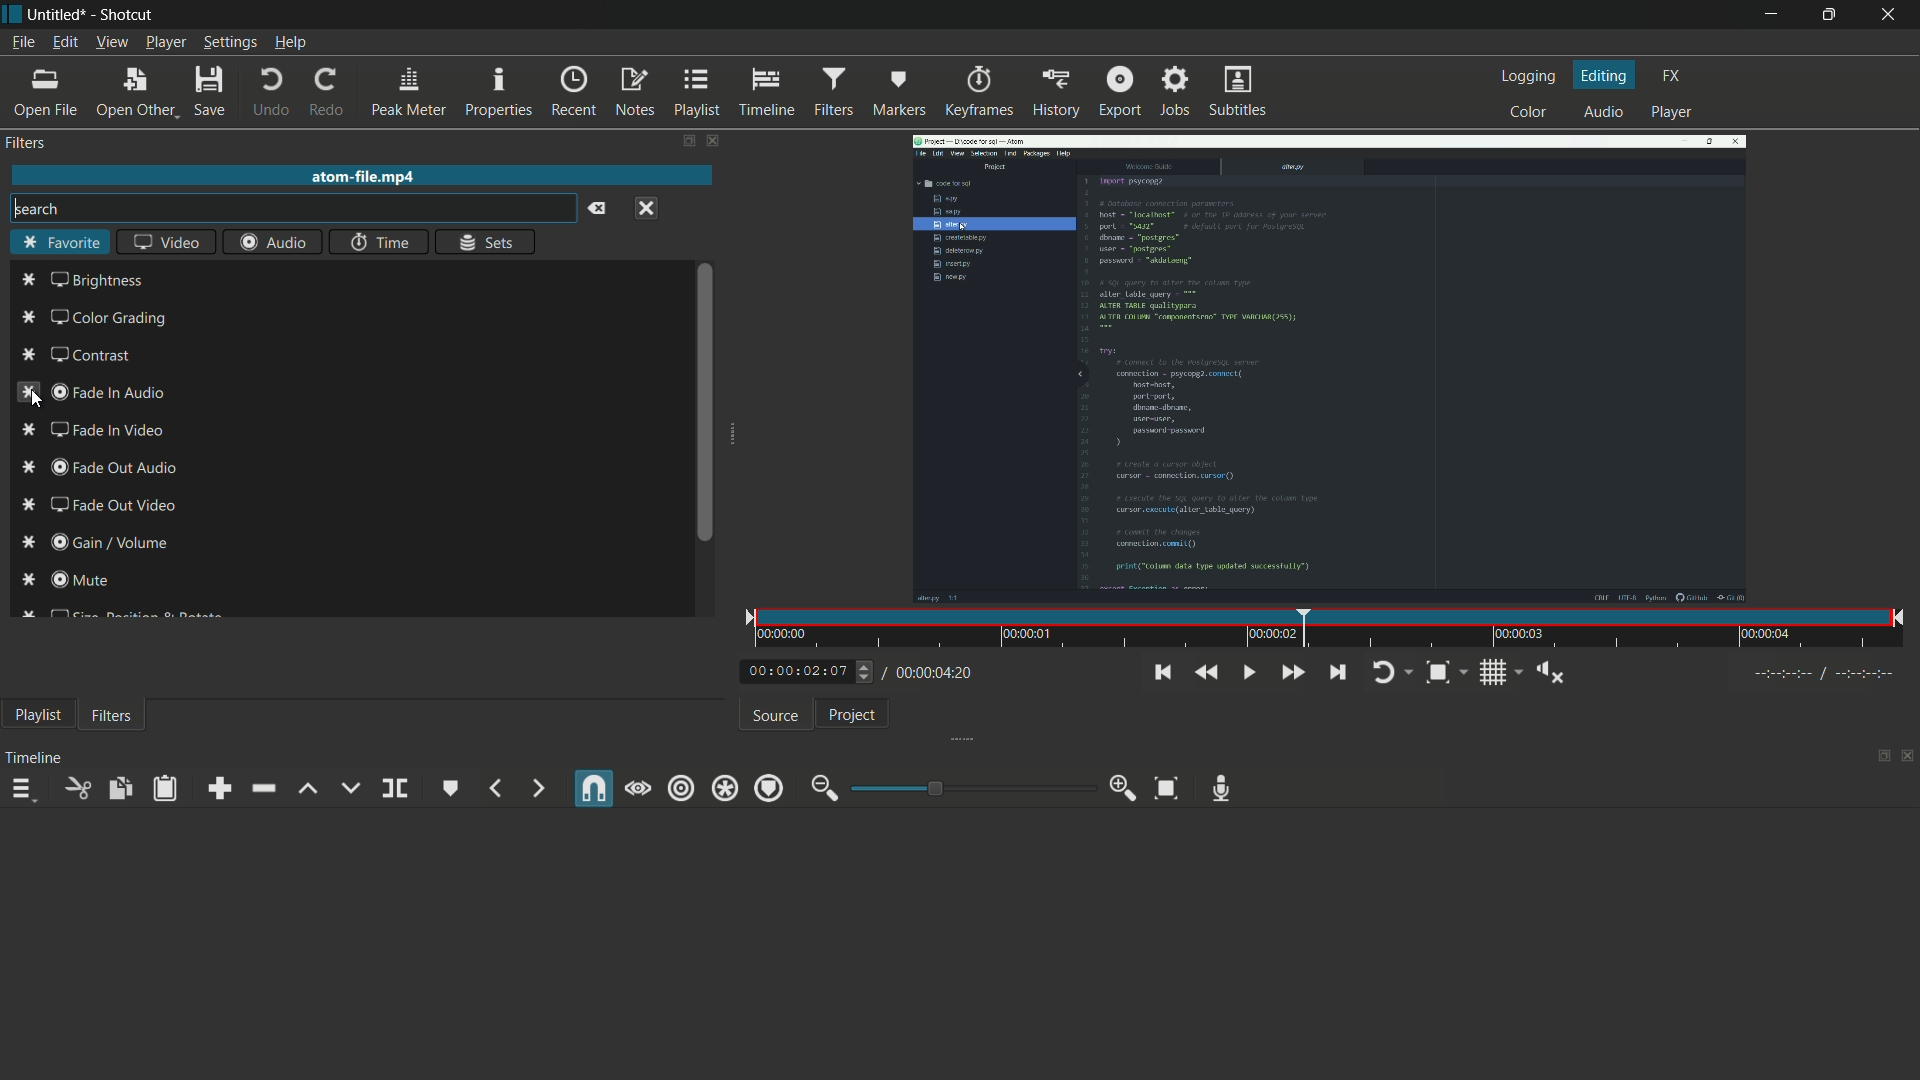 The image size is (1920, 1080). I want to click on notes, so click(633, 93).